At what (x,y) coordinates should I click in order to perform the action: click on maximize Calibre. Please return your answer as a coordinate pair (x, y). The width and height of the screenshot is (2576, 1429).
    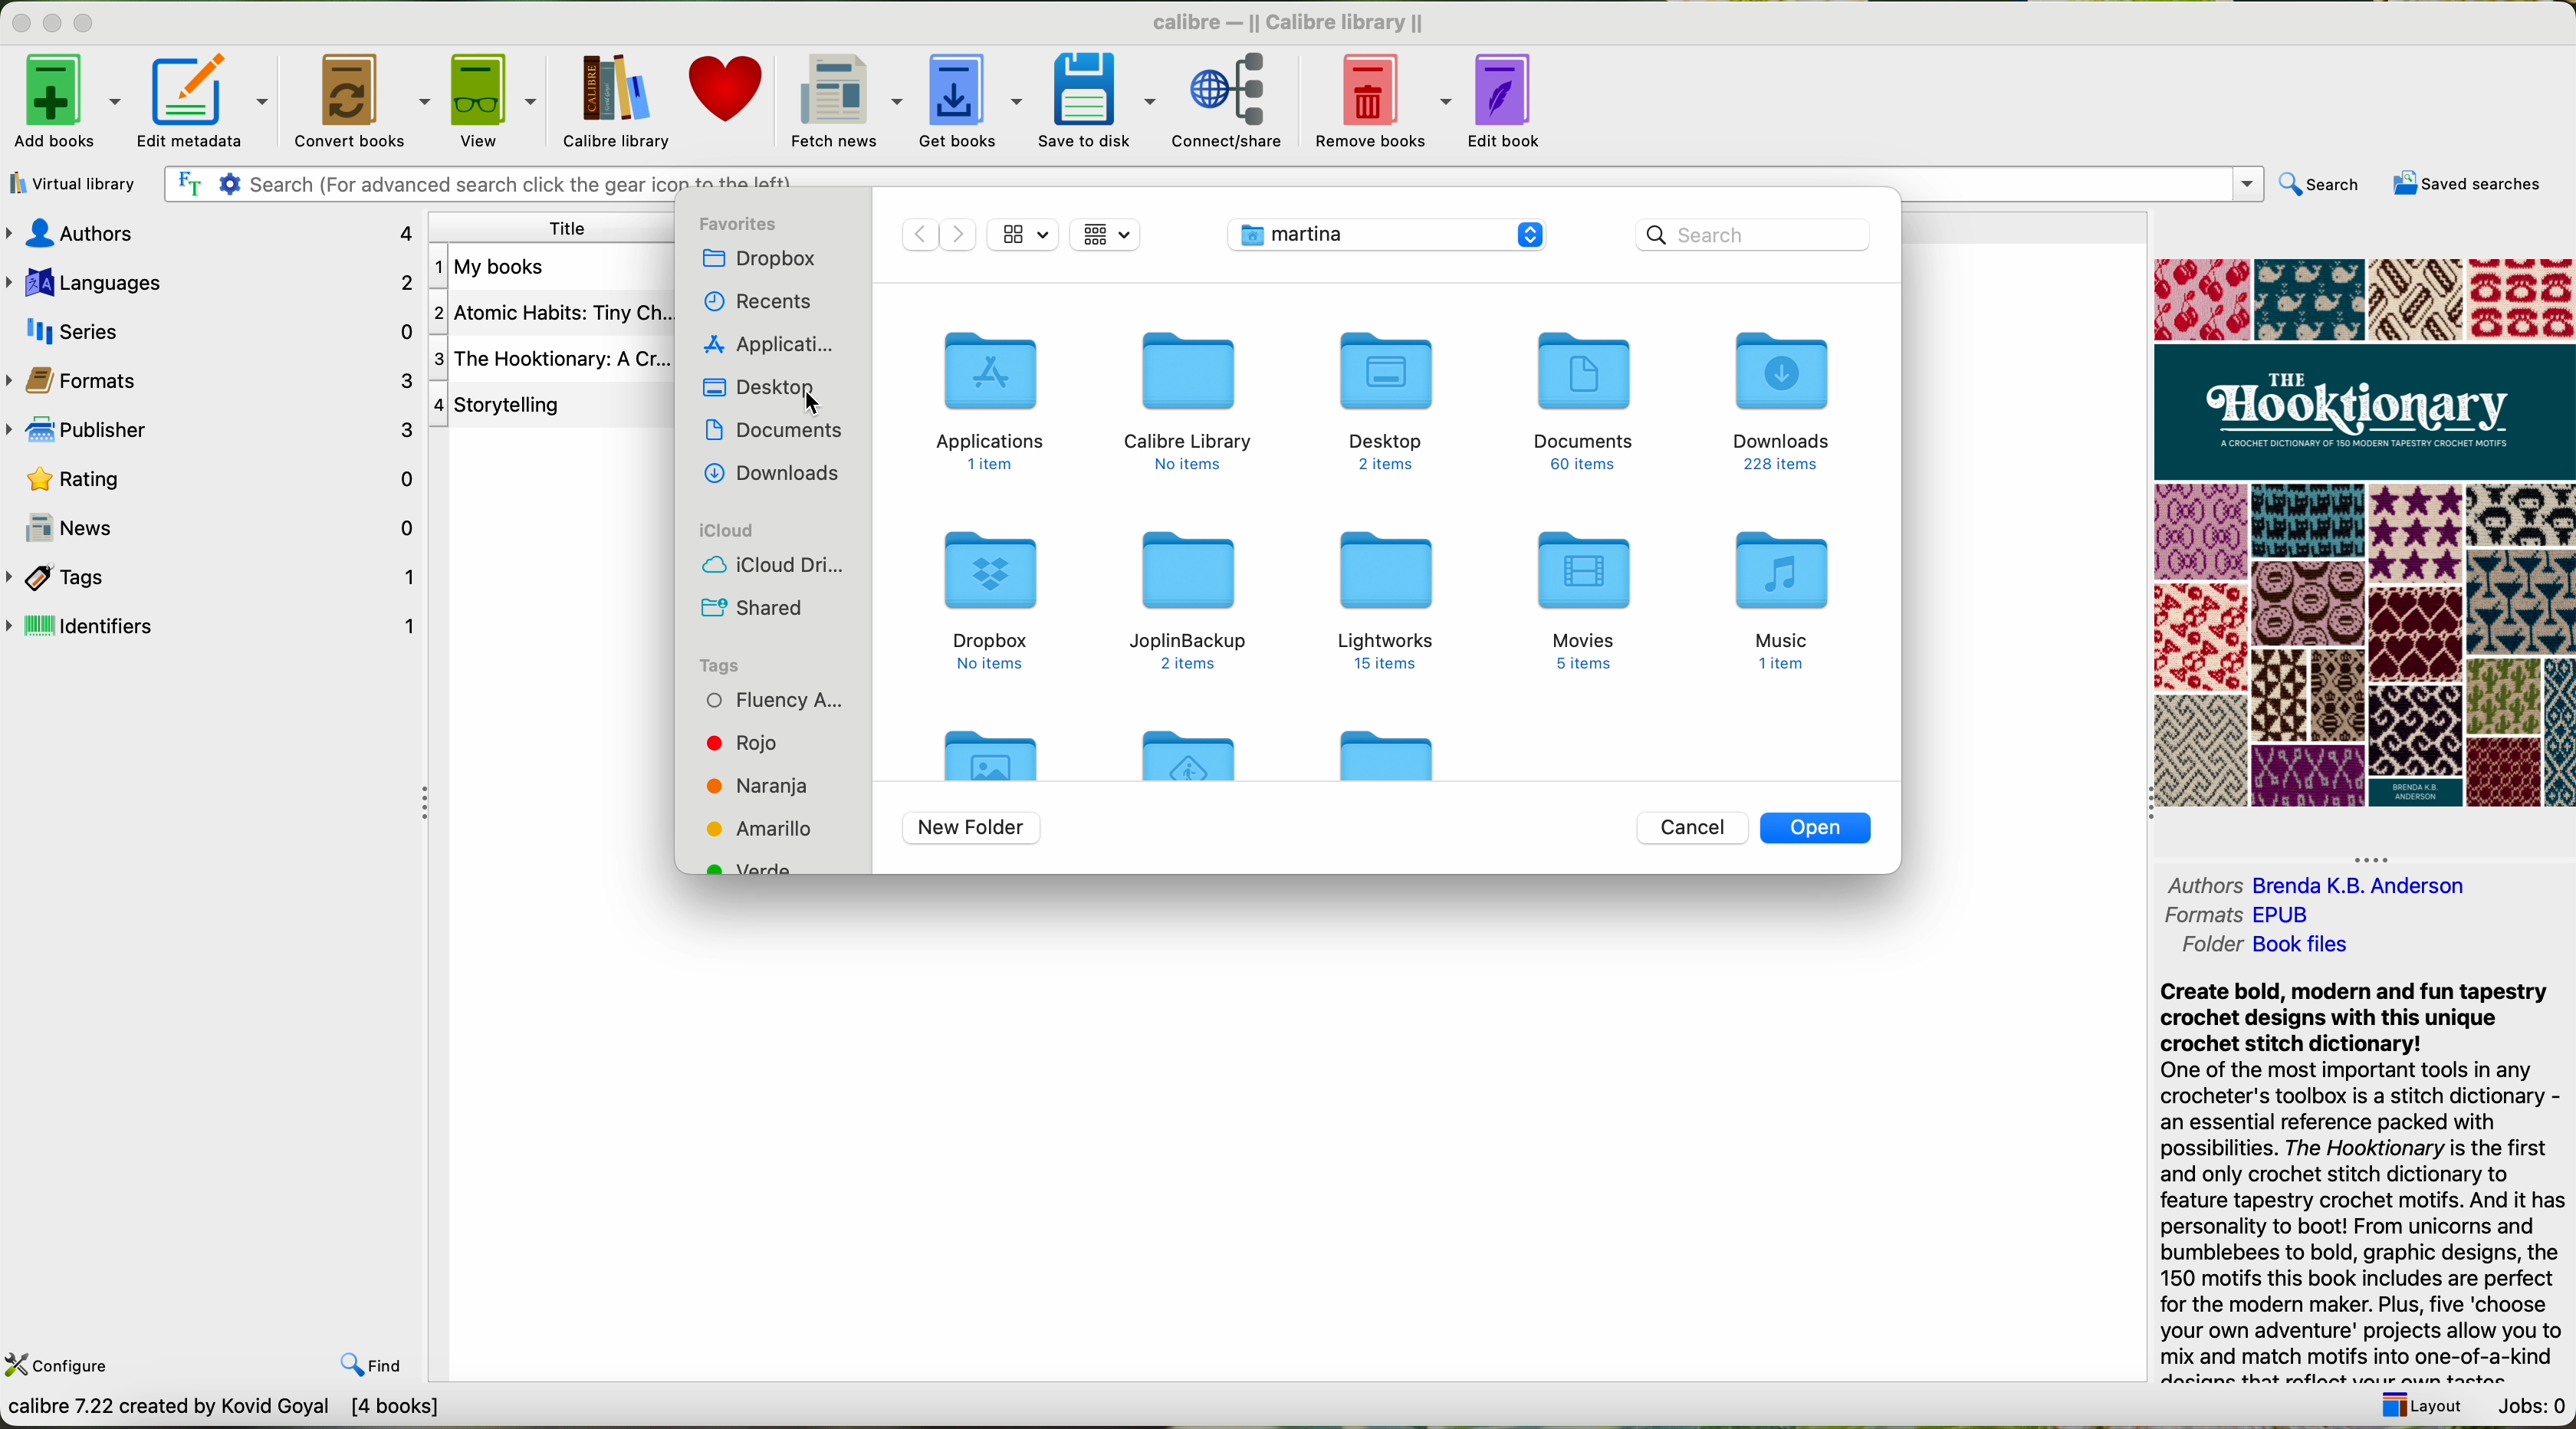
    Looking at the image, I should click on (88, 19).